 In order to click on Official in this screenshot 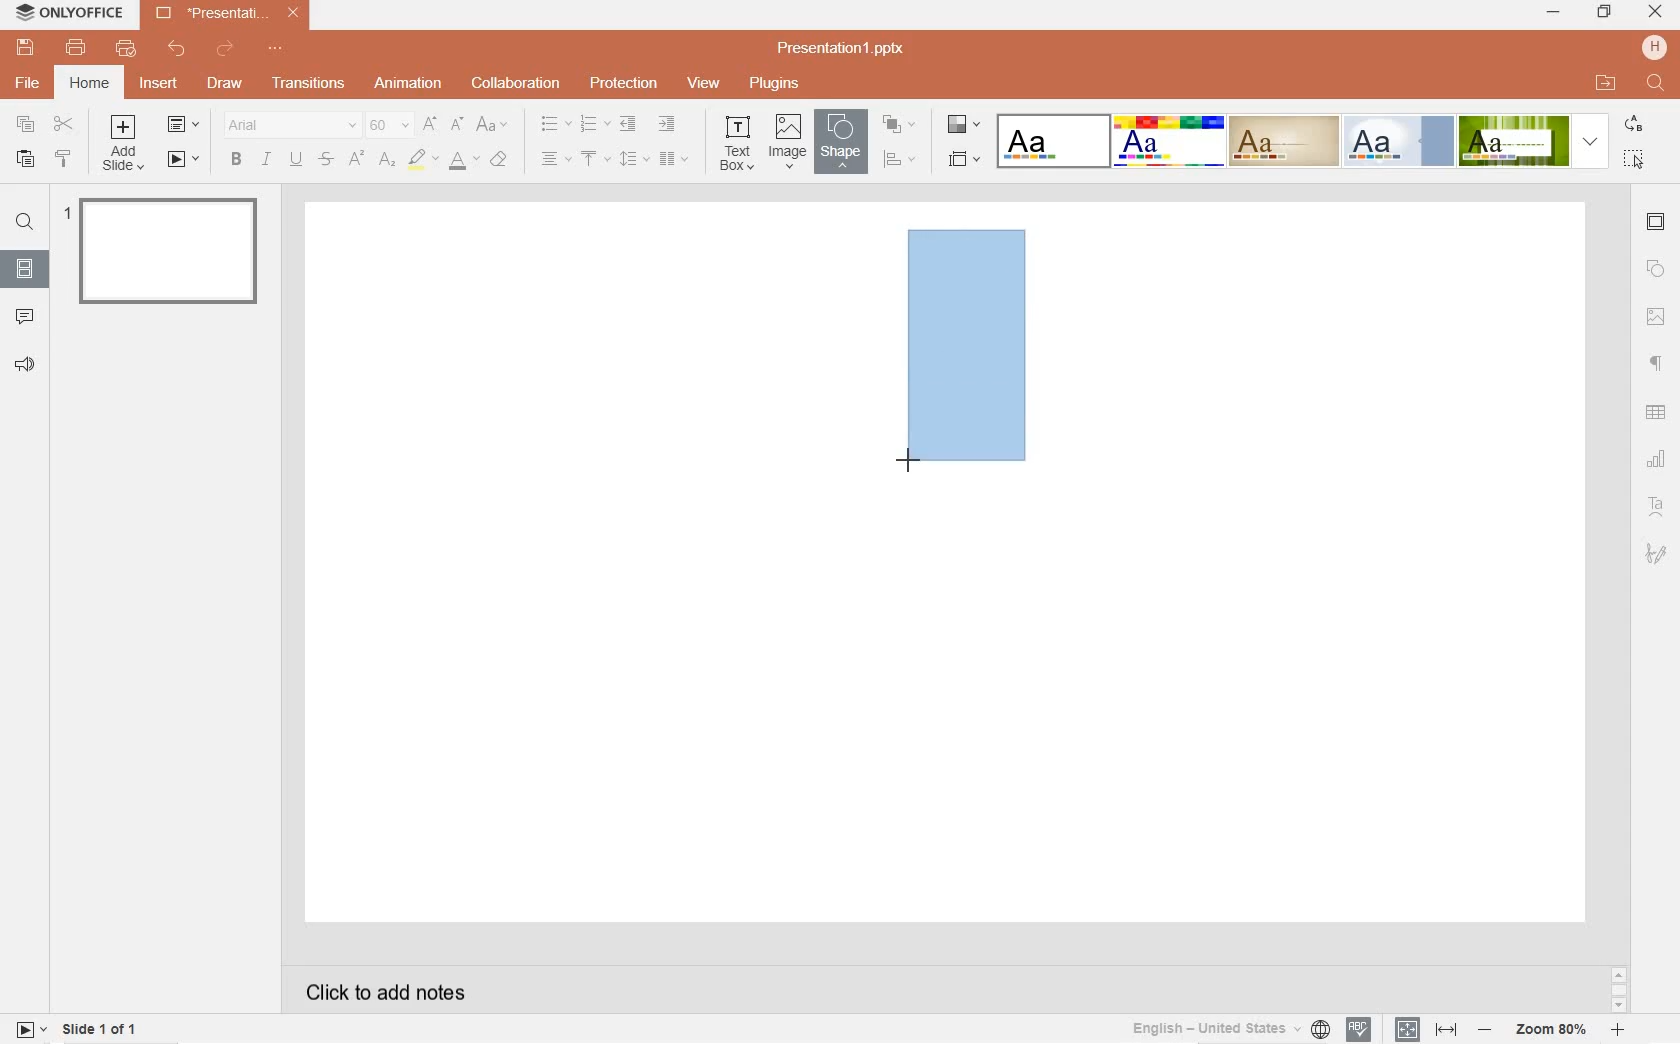, I will do `click(1398, 141)`.